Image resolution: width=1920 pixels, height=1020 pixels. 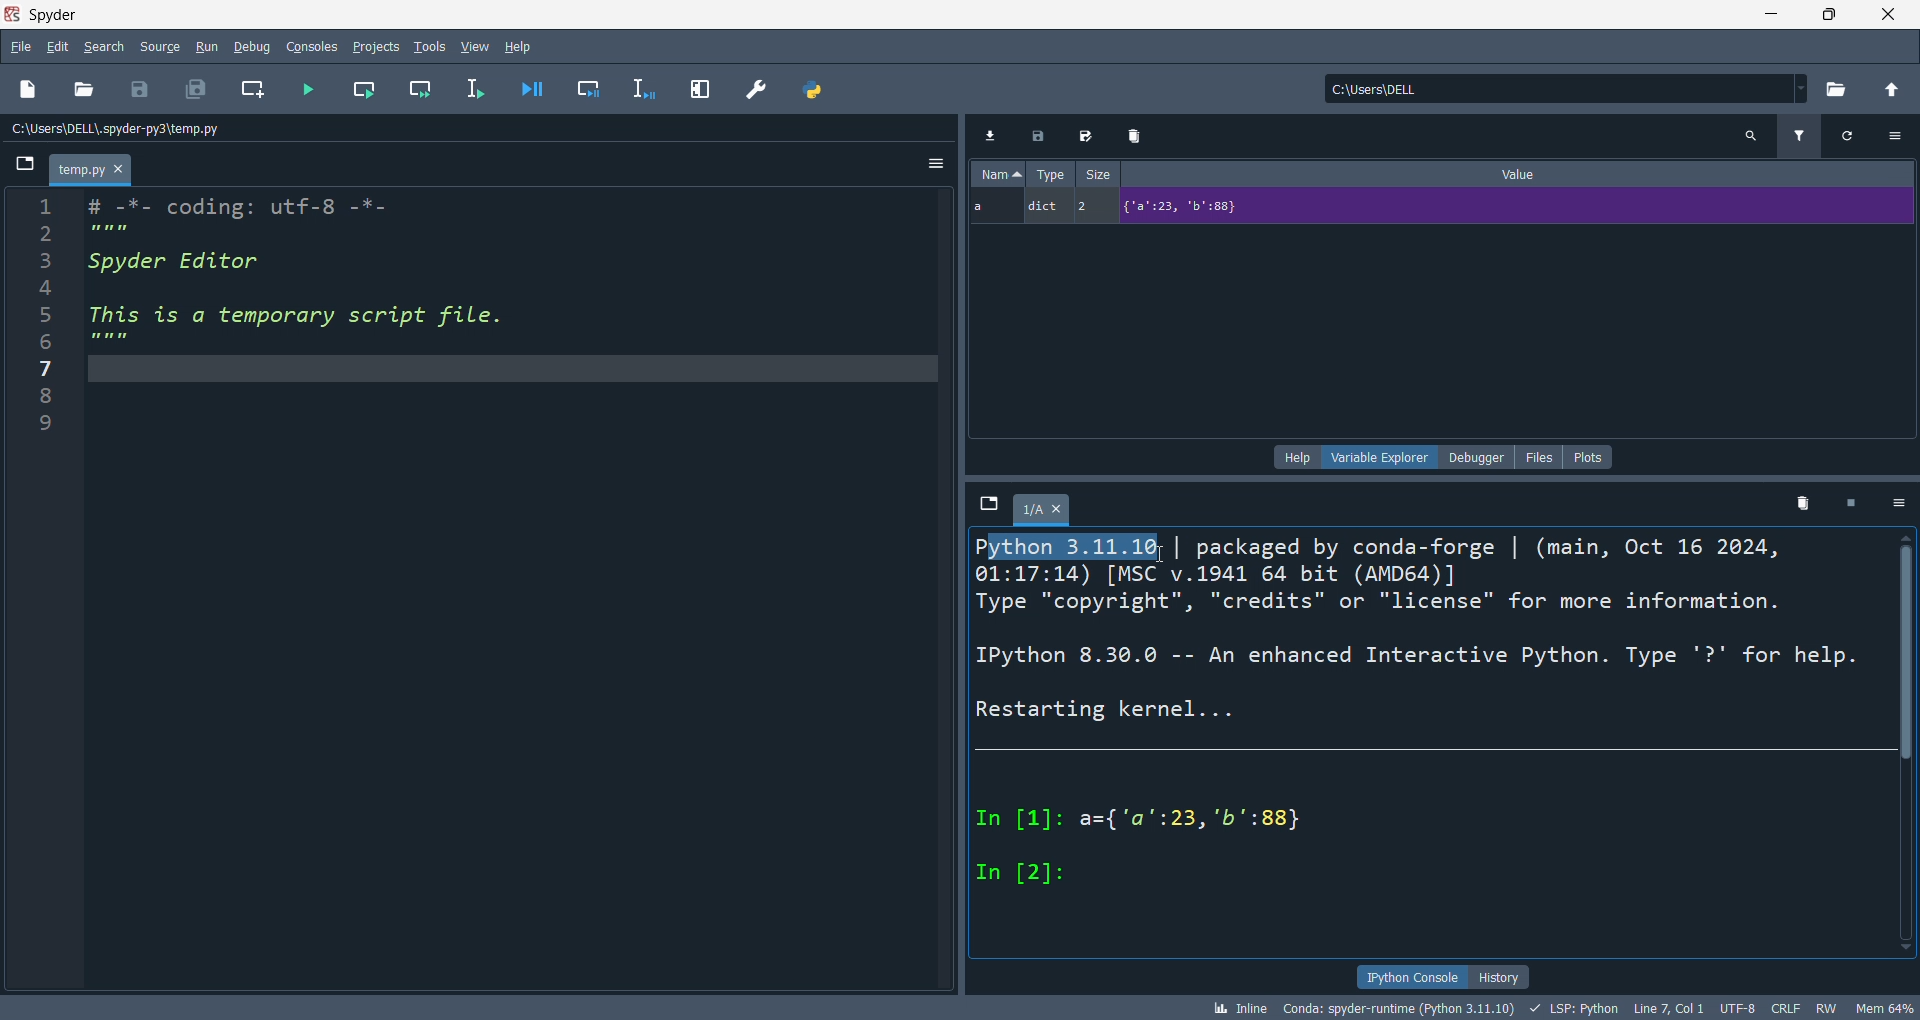 What do you see at coordinates (1841, 90) in the screenshot?
I see `open current directory` at bounding box center [1841, 90].